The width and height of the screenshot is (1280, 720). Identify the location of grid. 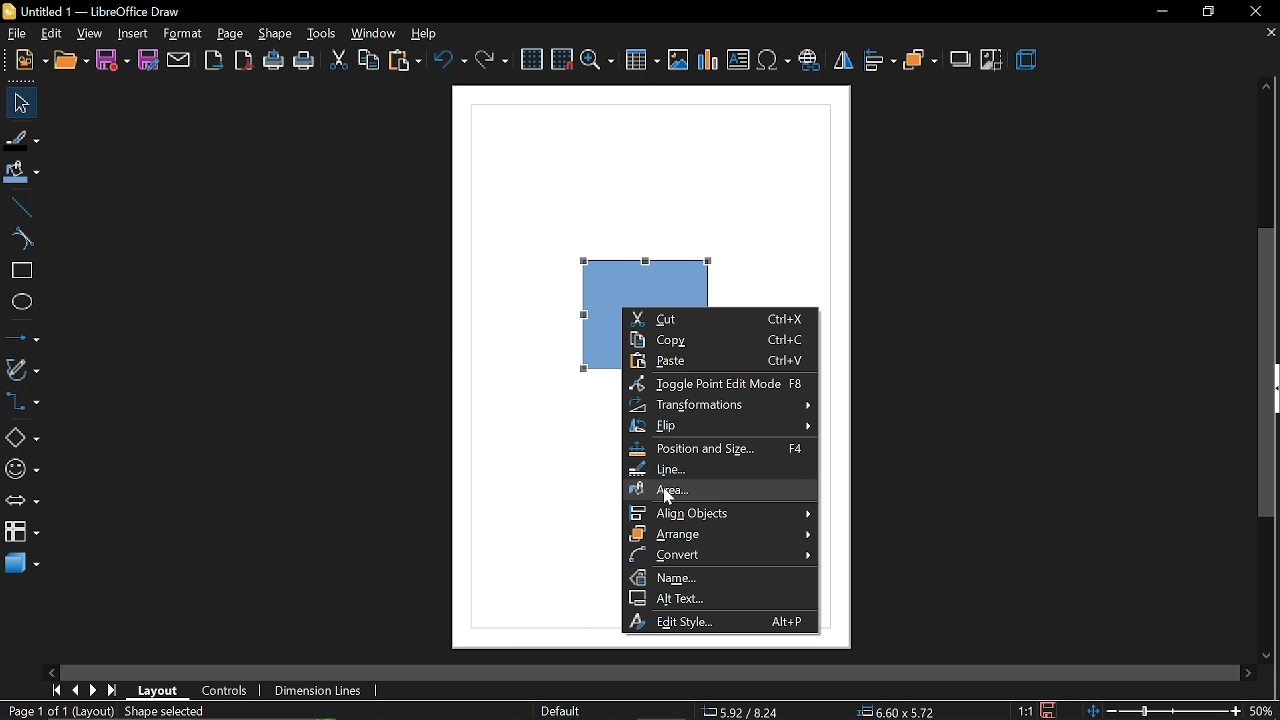
(531, 59).